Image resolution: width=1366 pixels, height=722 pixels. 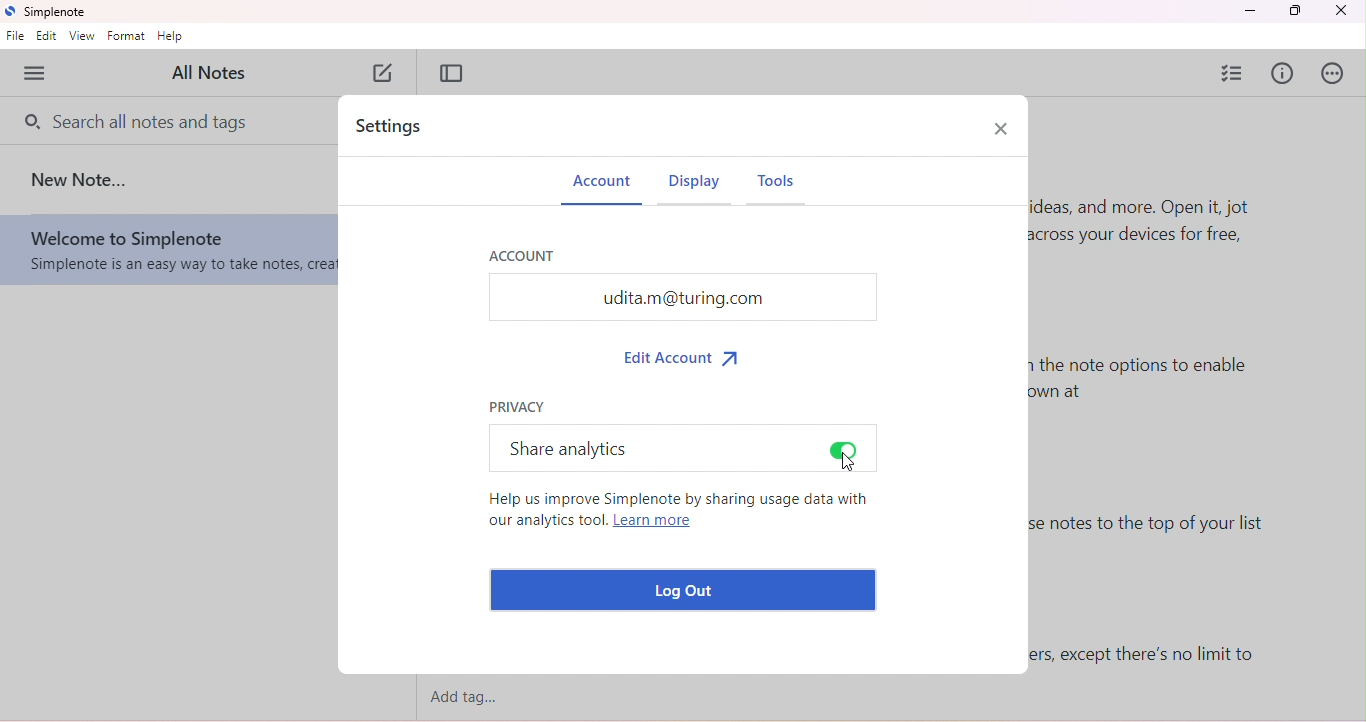 I want to click on simple note, so click(x=50, y=12).